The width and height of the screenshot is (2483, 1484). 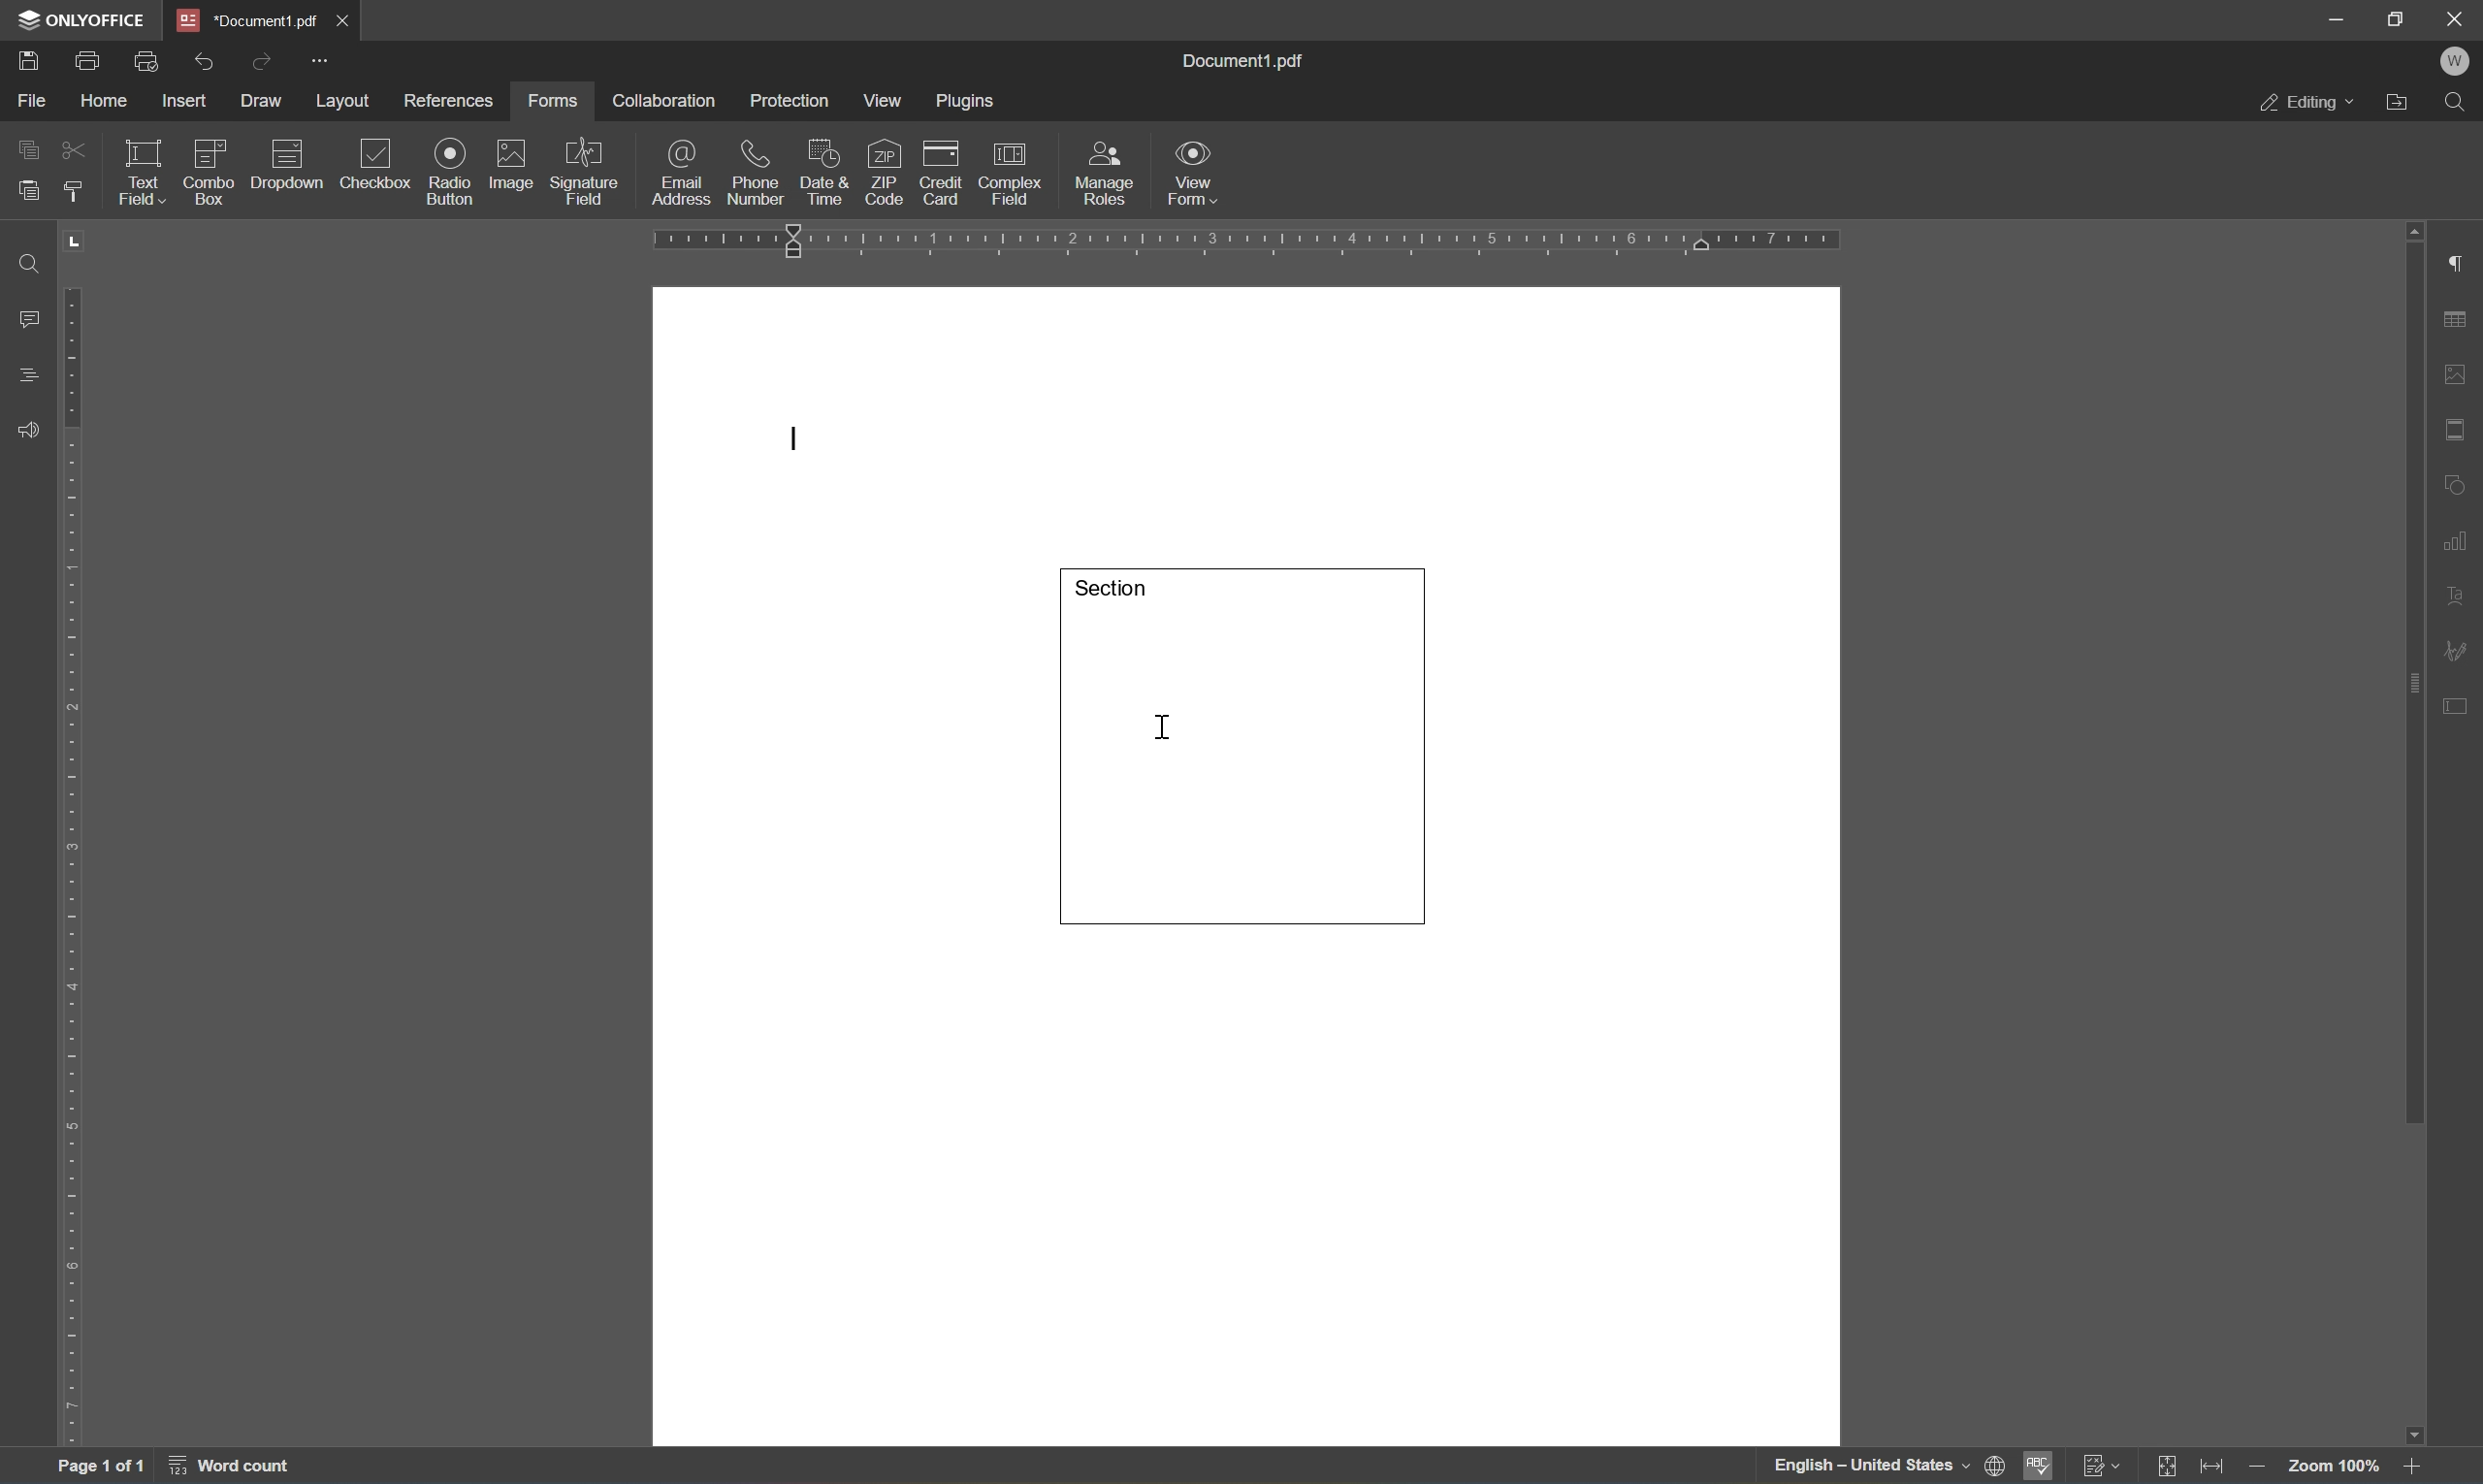 What do you see at coordinates (2461, 107) in the screenshot?
I see `Find` at bounding box center [2461, 107].